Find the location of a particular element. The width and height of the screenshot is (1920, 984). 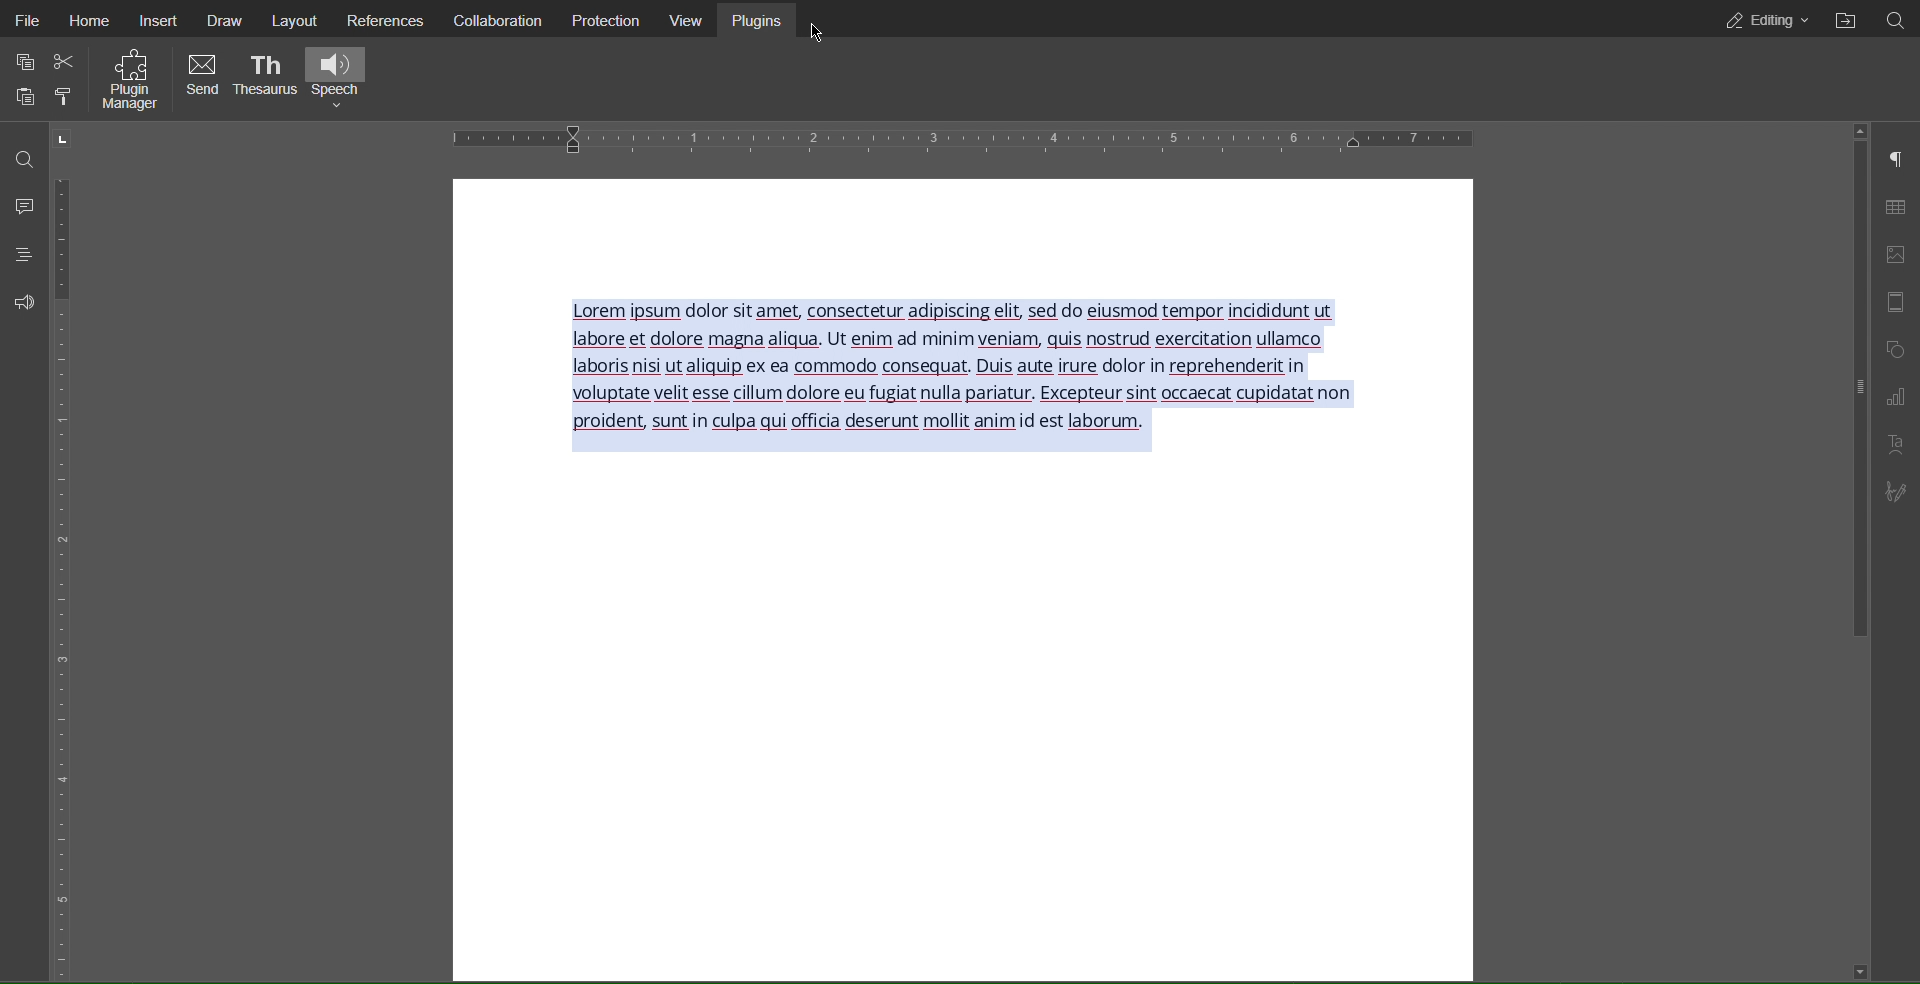

Image Settings is located at coordinates (1897, 255).